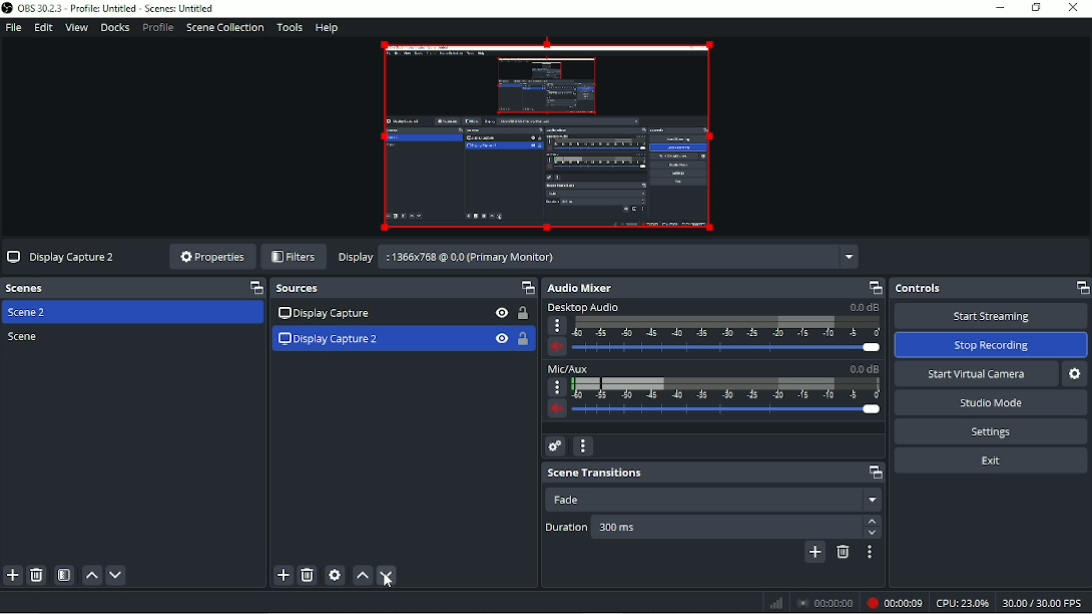 The width and height of the screenshot is (1092, 614). I want to click on Studio Mode, so click(990, 403).